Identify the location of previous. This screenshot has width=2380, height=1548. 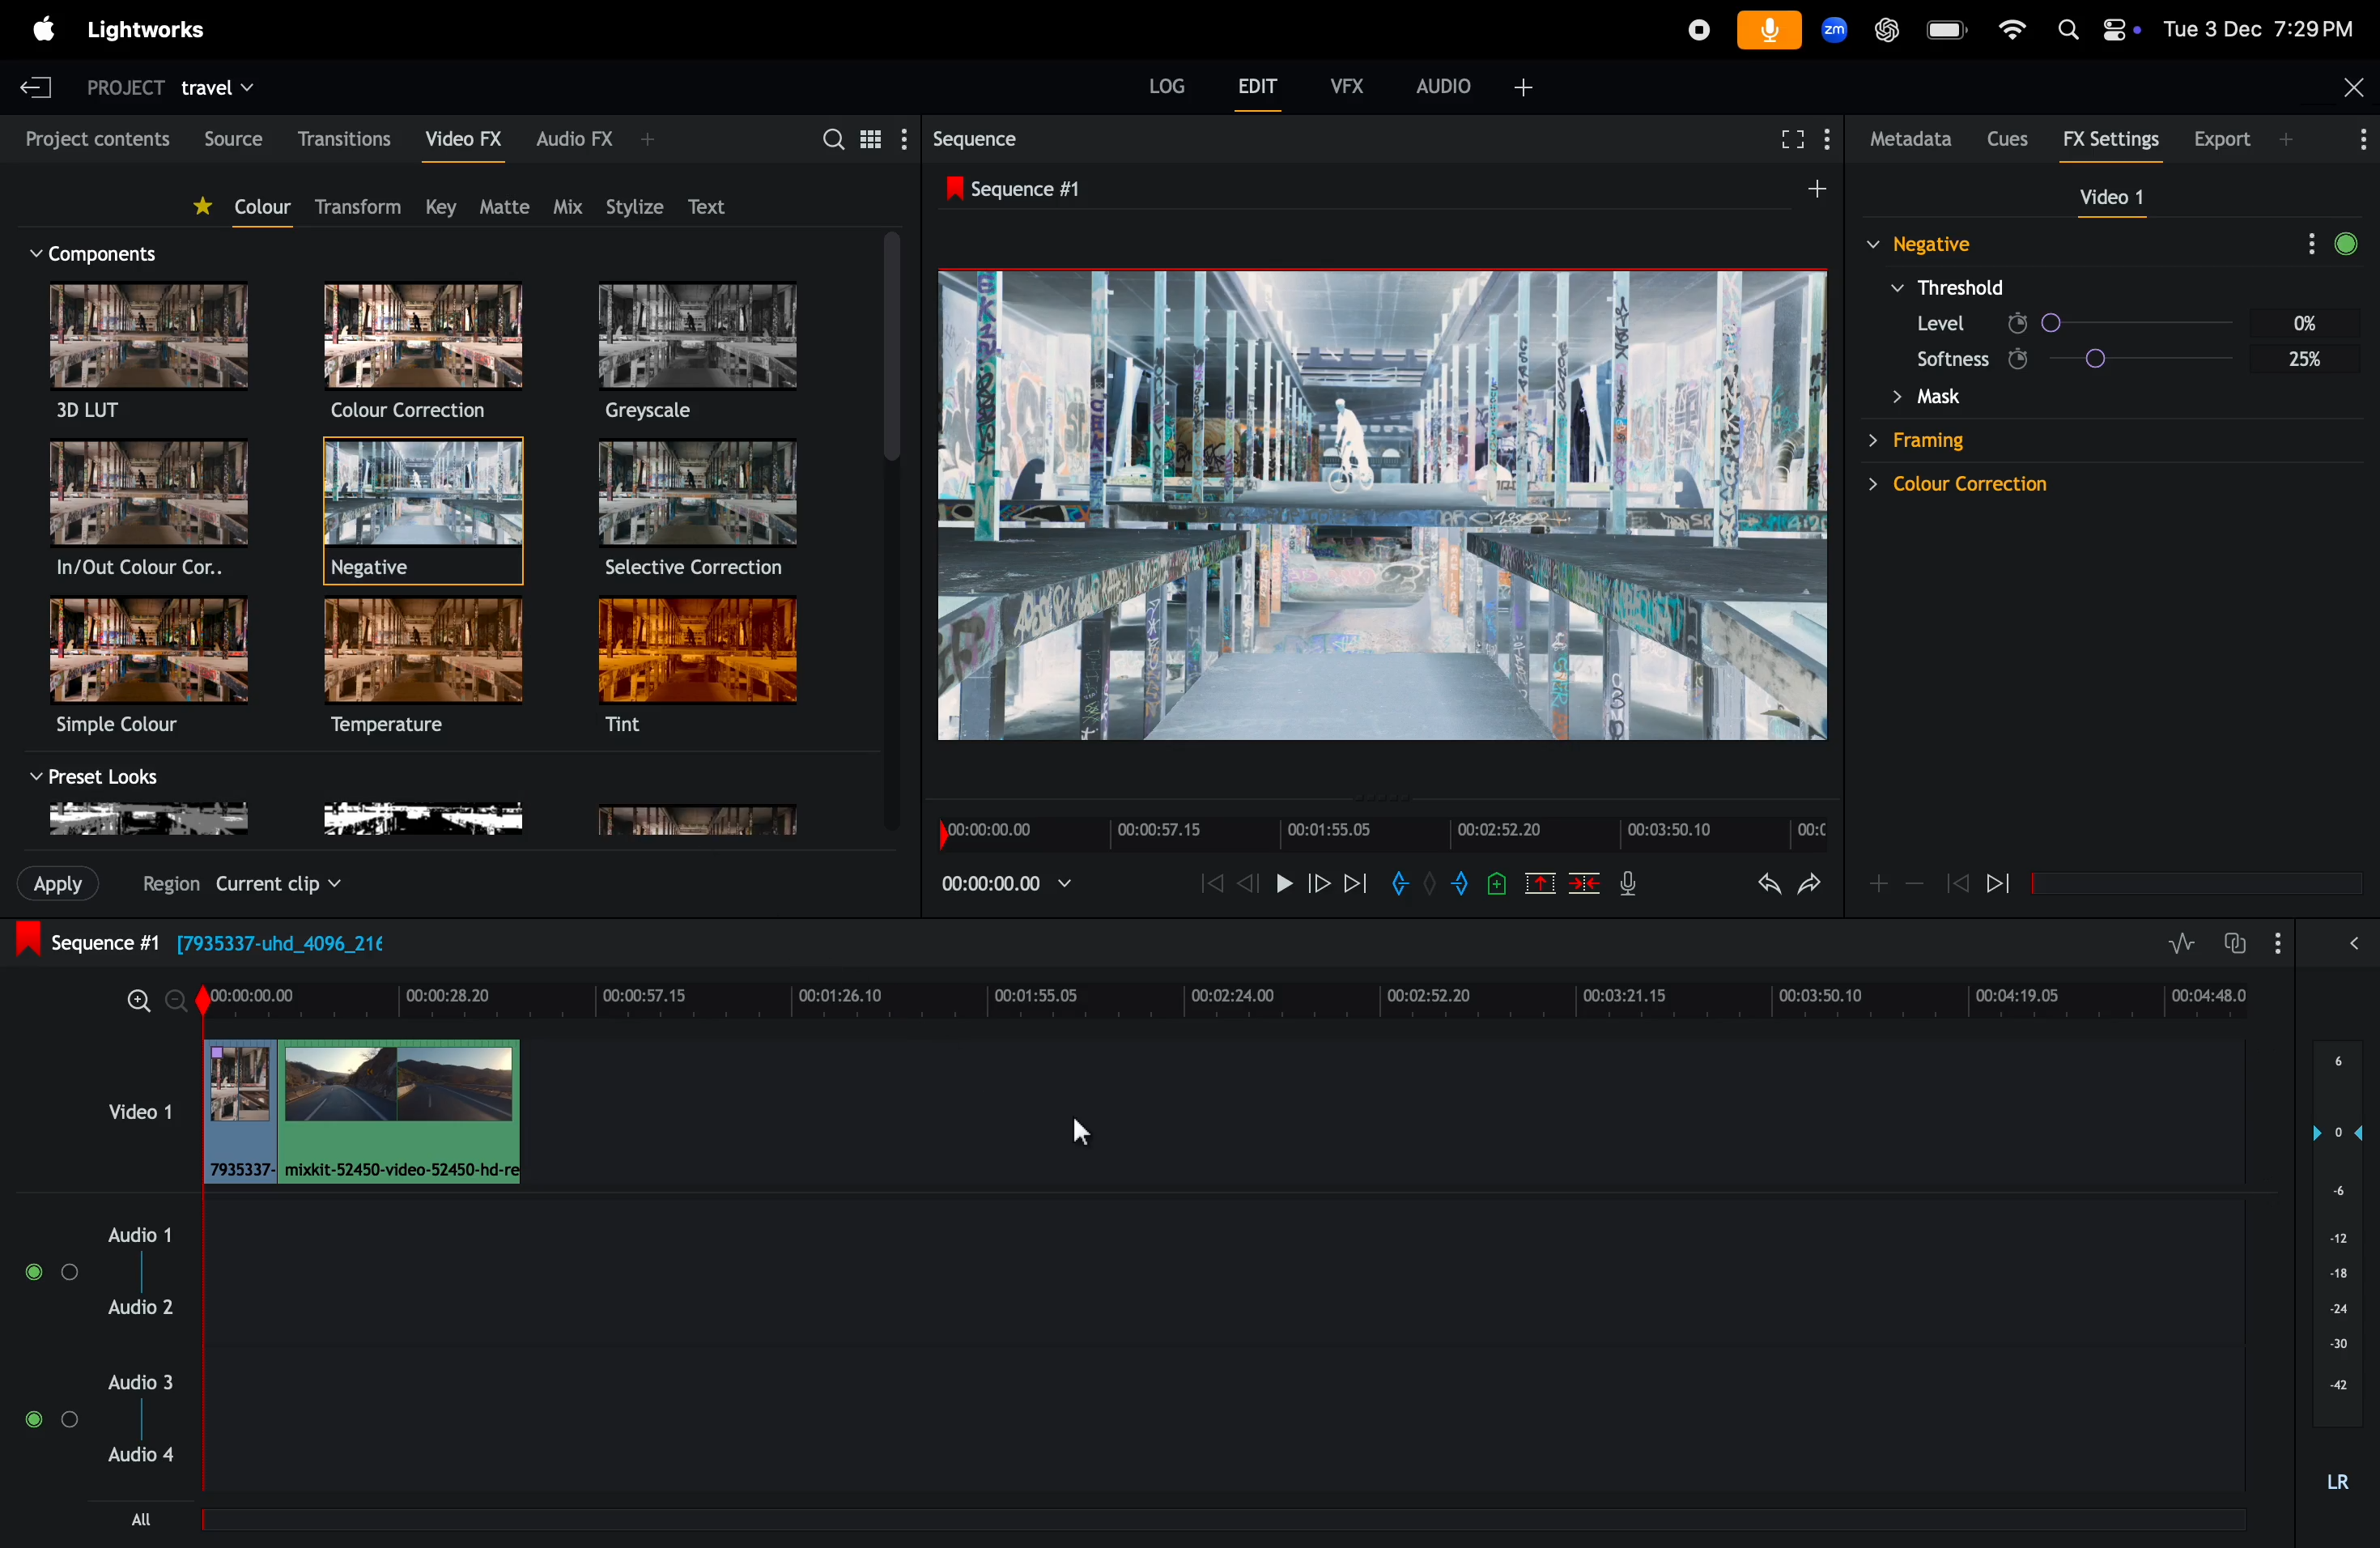
(1957, 882).